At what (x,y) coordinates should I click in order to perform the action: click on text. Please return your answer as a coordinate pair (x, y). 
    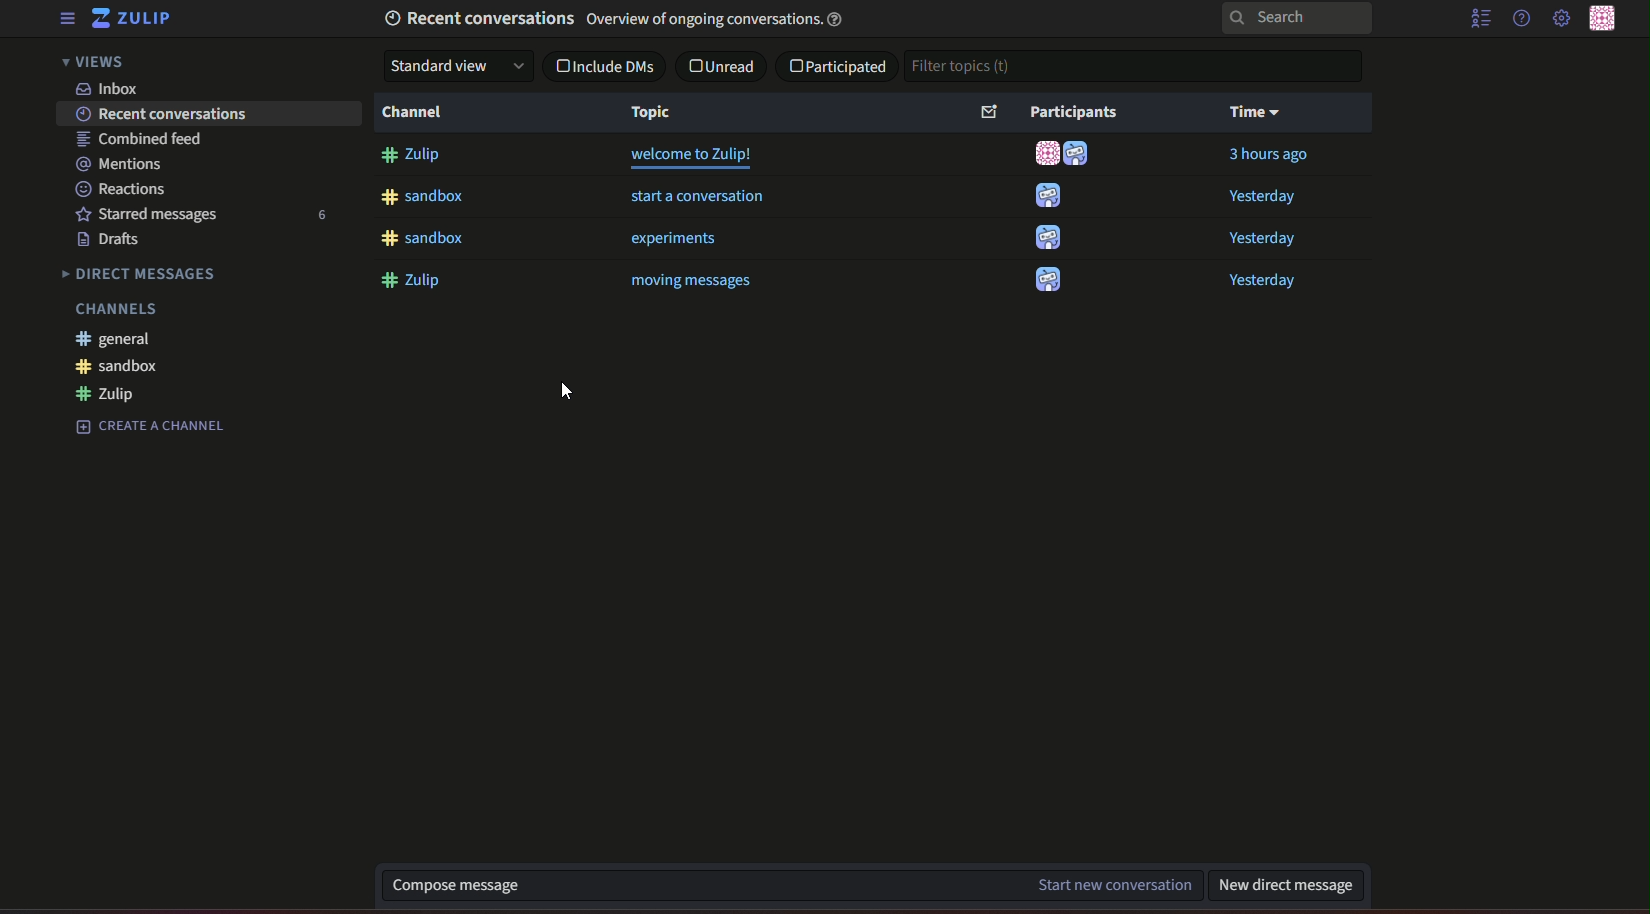
    Looking at the image, I should click on (148, 425).